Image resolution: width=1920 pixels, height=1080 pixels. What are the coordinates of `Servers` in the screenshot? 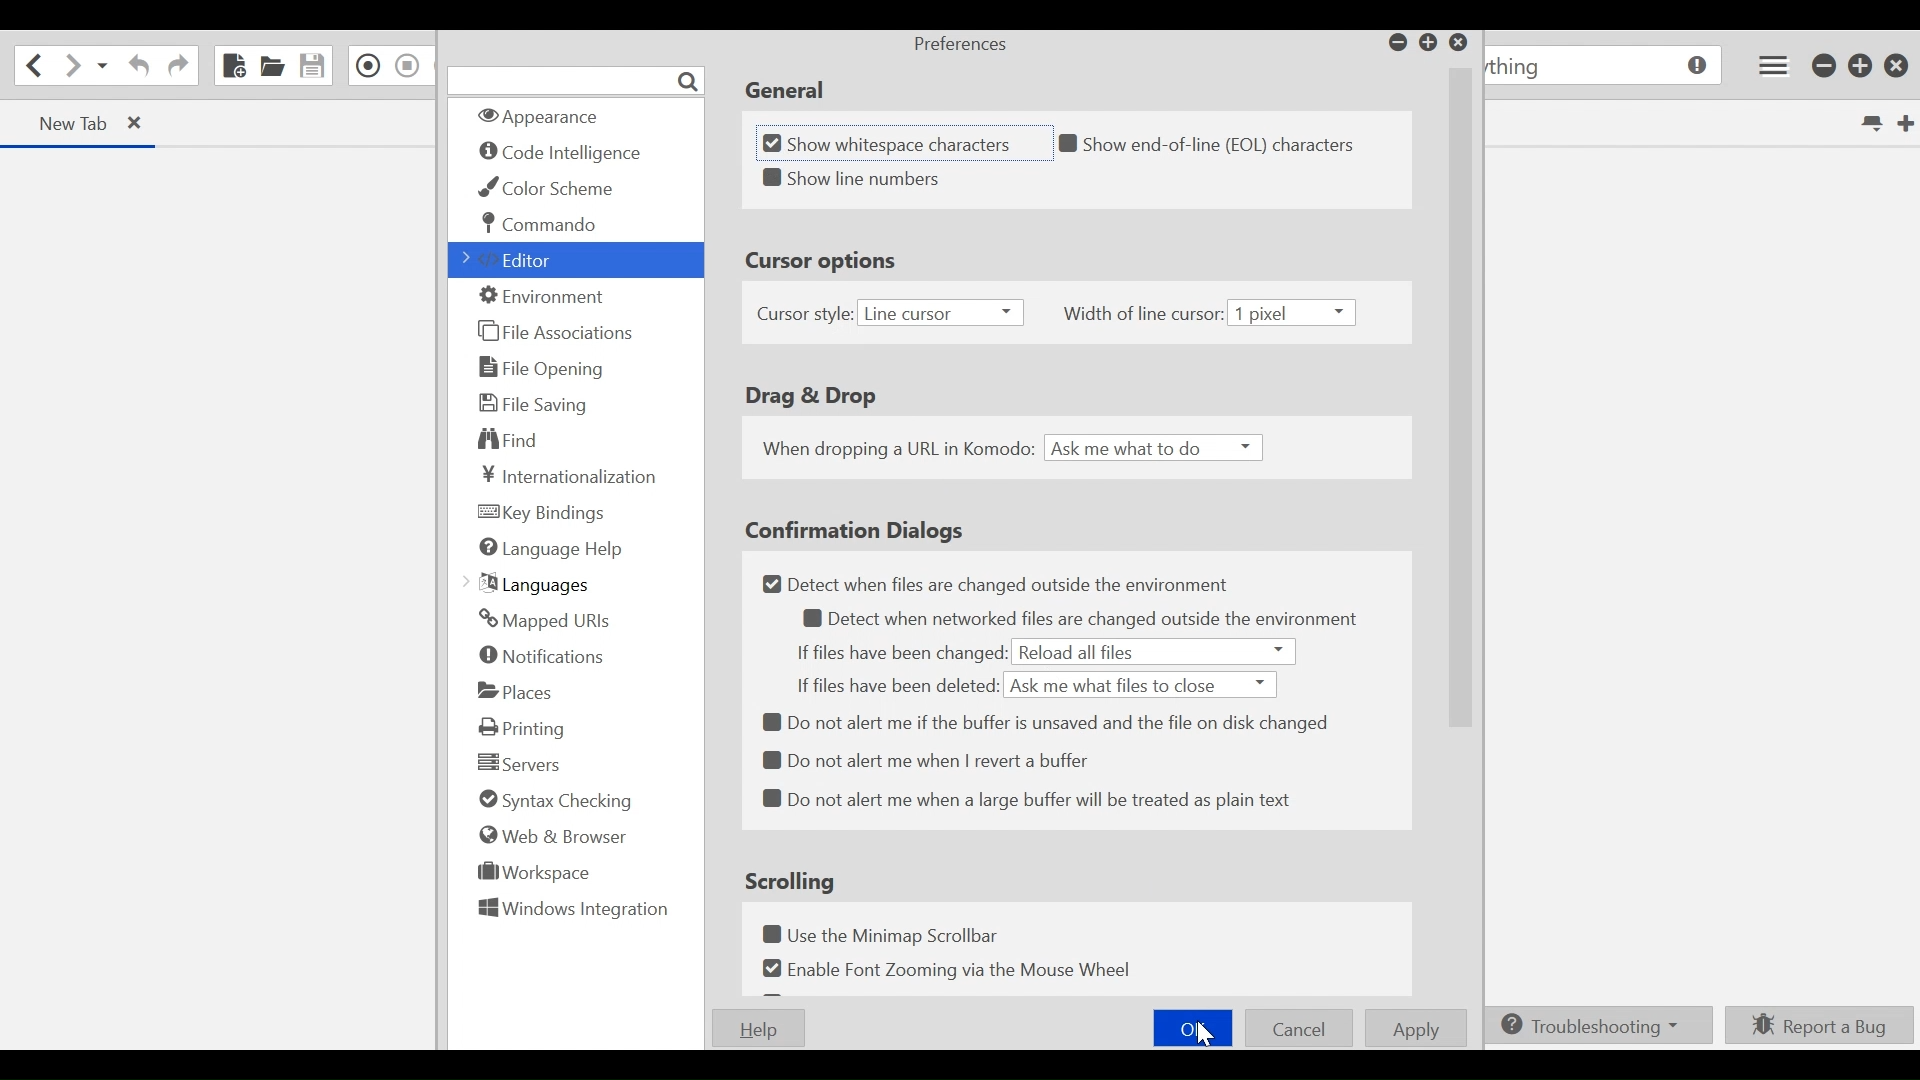 It's located at (520, 762).